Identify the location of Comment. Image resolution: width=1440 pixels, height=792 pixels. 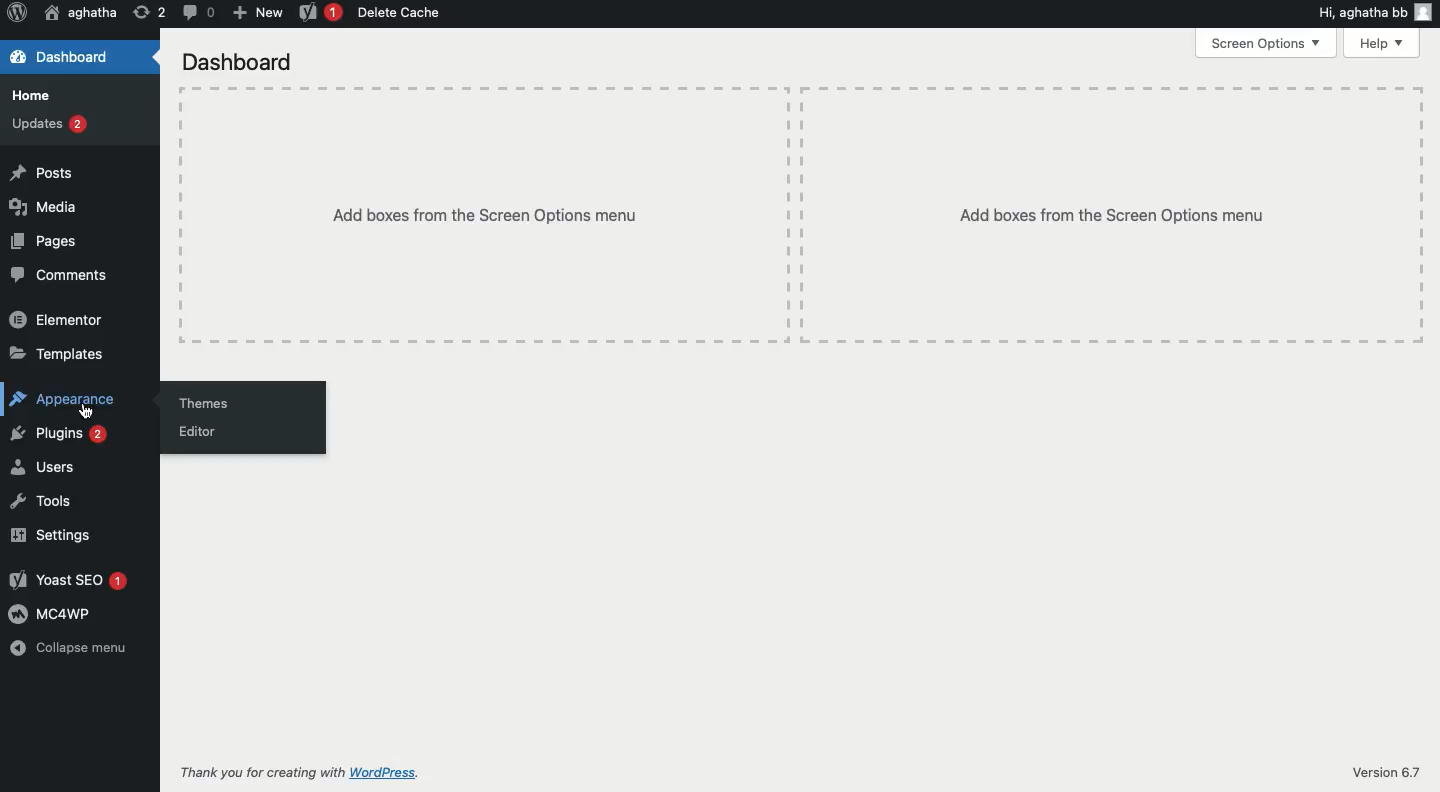
(197, 12).